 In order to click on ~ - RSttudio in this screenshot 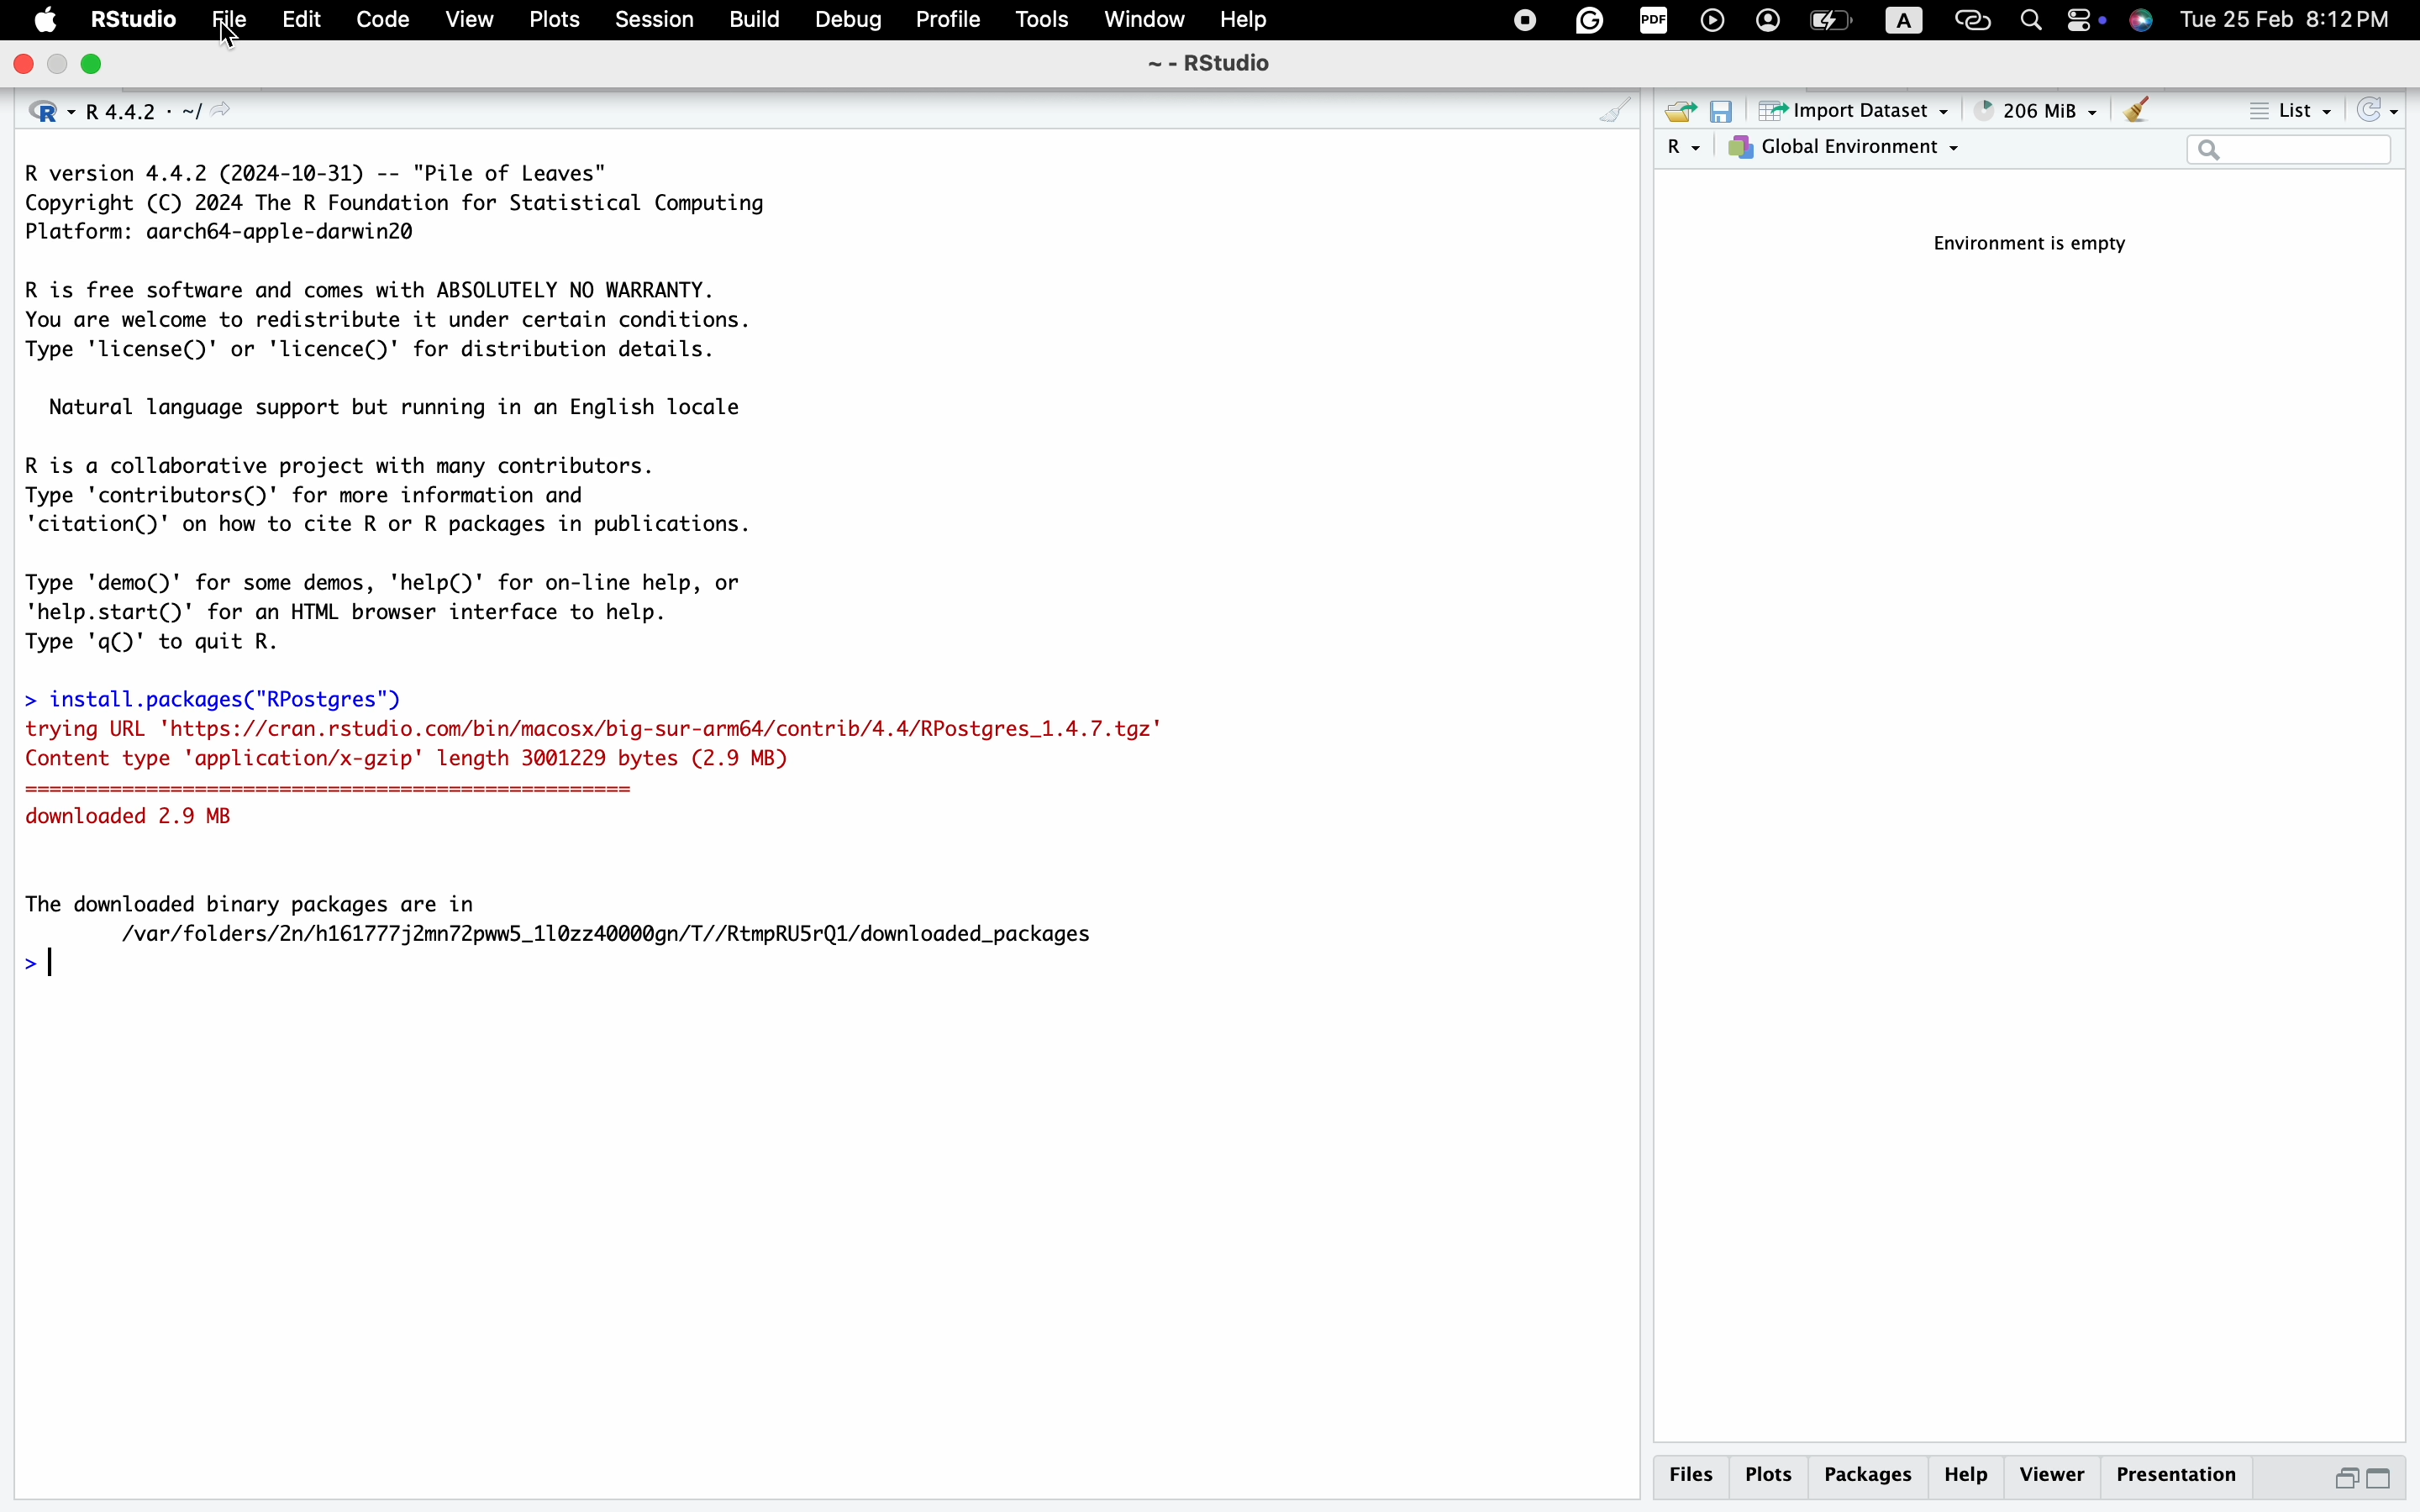, I will do `click(1207, 67)`.